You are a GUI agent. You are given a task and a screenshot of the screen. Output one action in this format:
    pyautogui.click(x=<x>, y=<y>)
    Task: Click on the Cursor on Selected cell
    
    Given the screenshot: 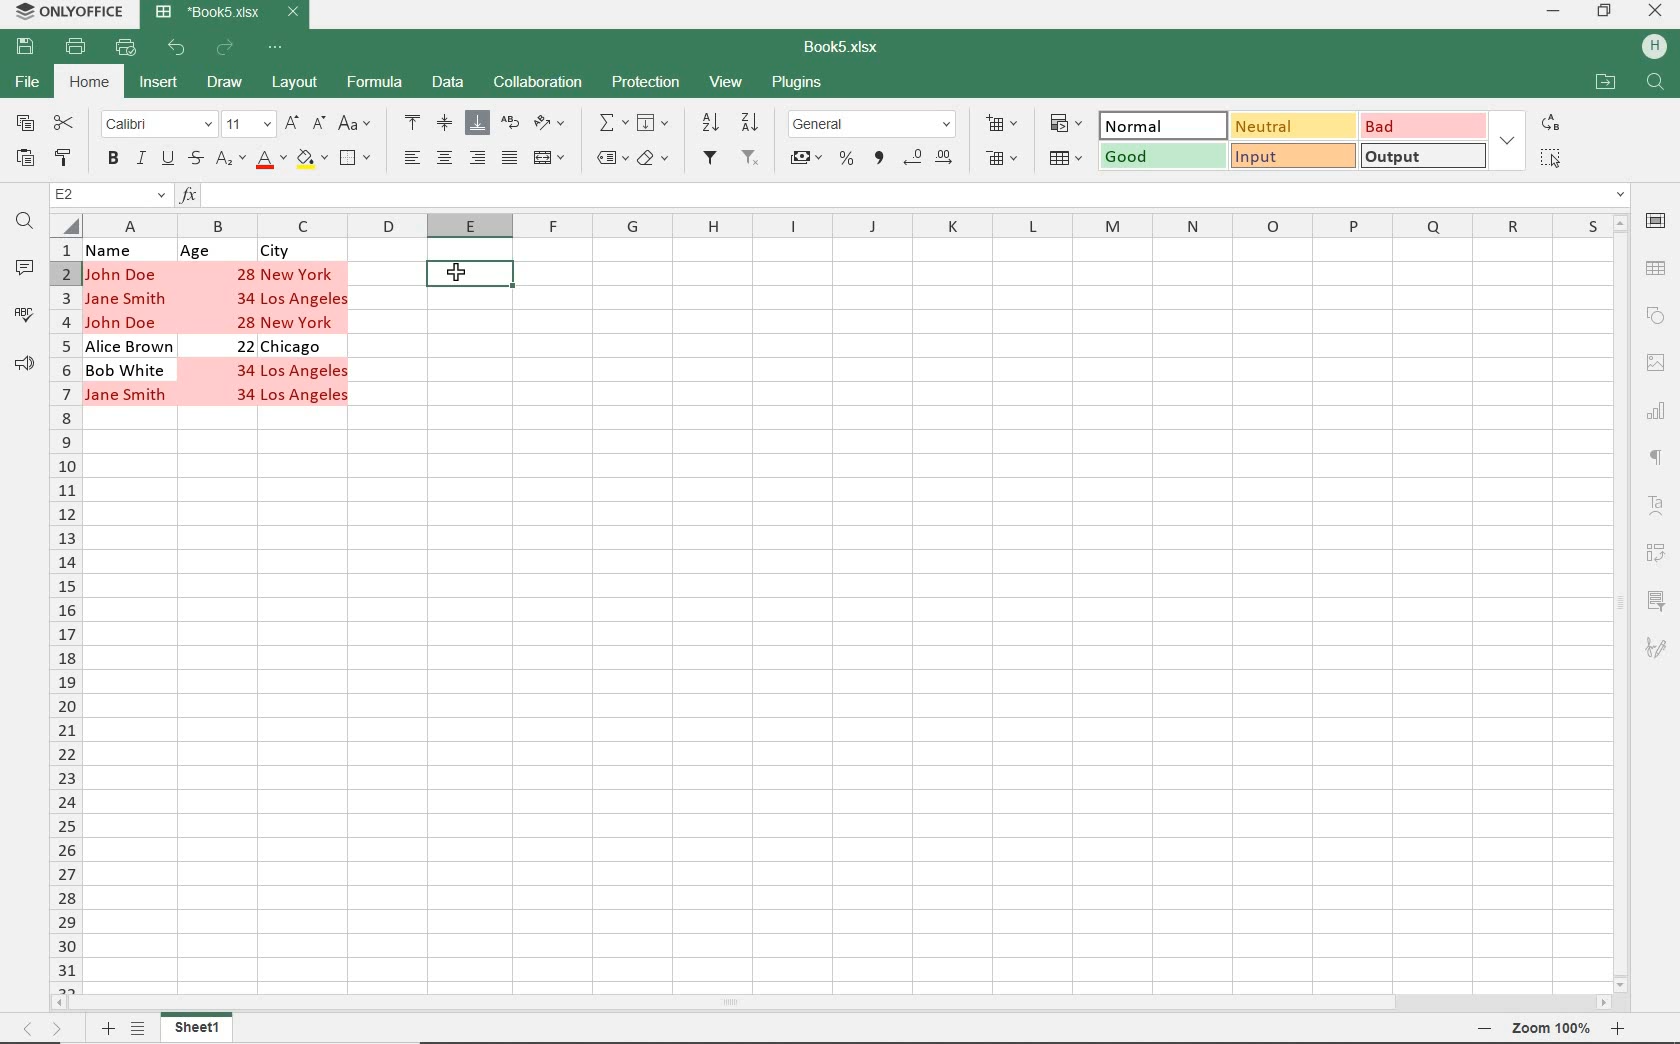 What is the action you would take?
    pyautogui.click(x=457, y=273)
    